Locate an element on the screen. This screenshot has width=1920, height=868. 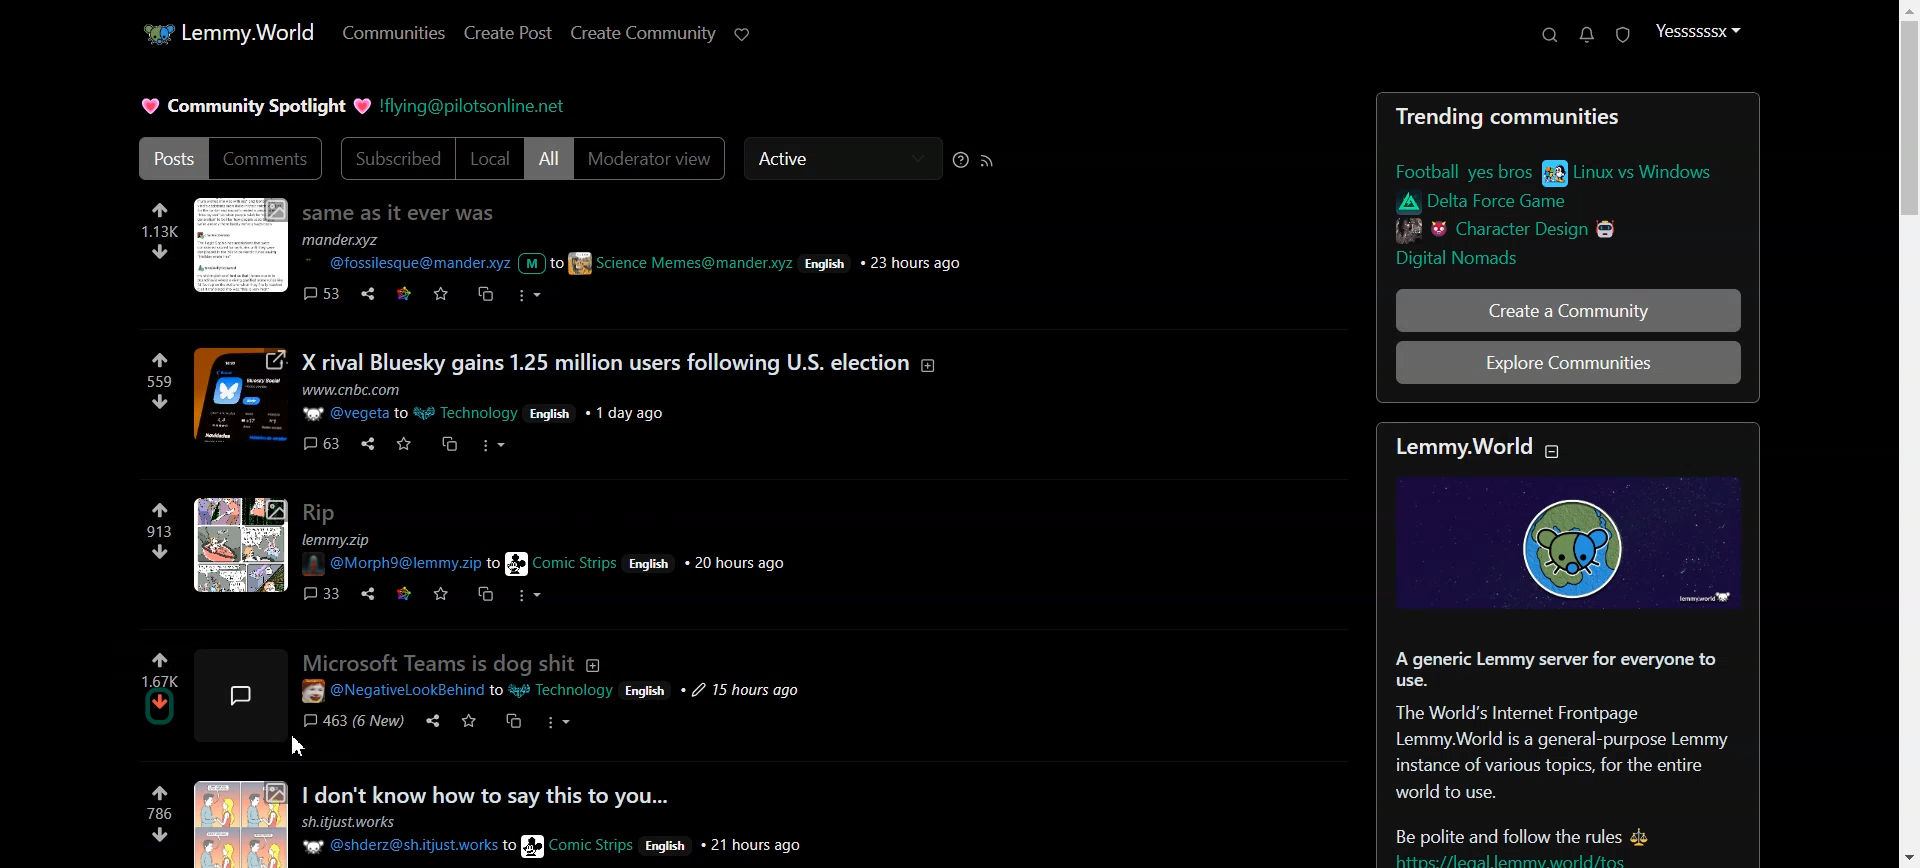
share is located at coordinates (430, 724).